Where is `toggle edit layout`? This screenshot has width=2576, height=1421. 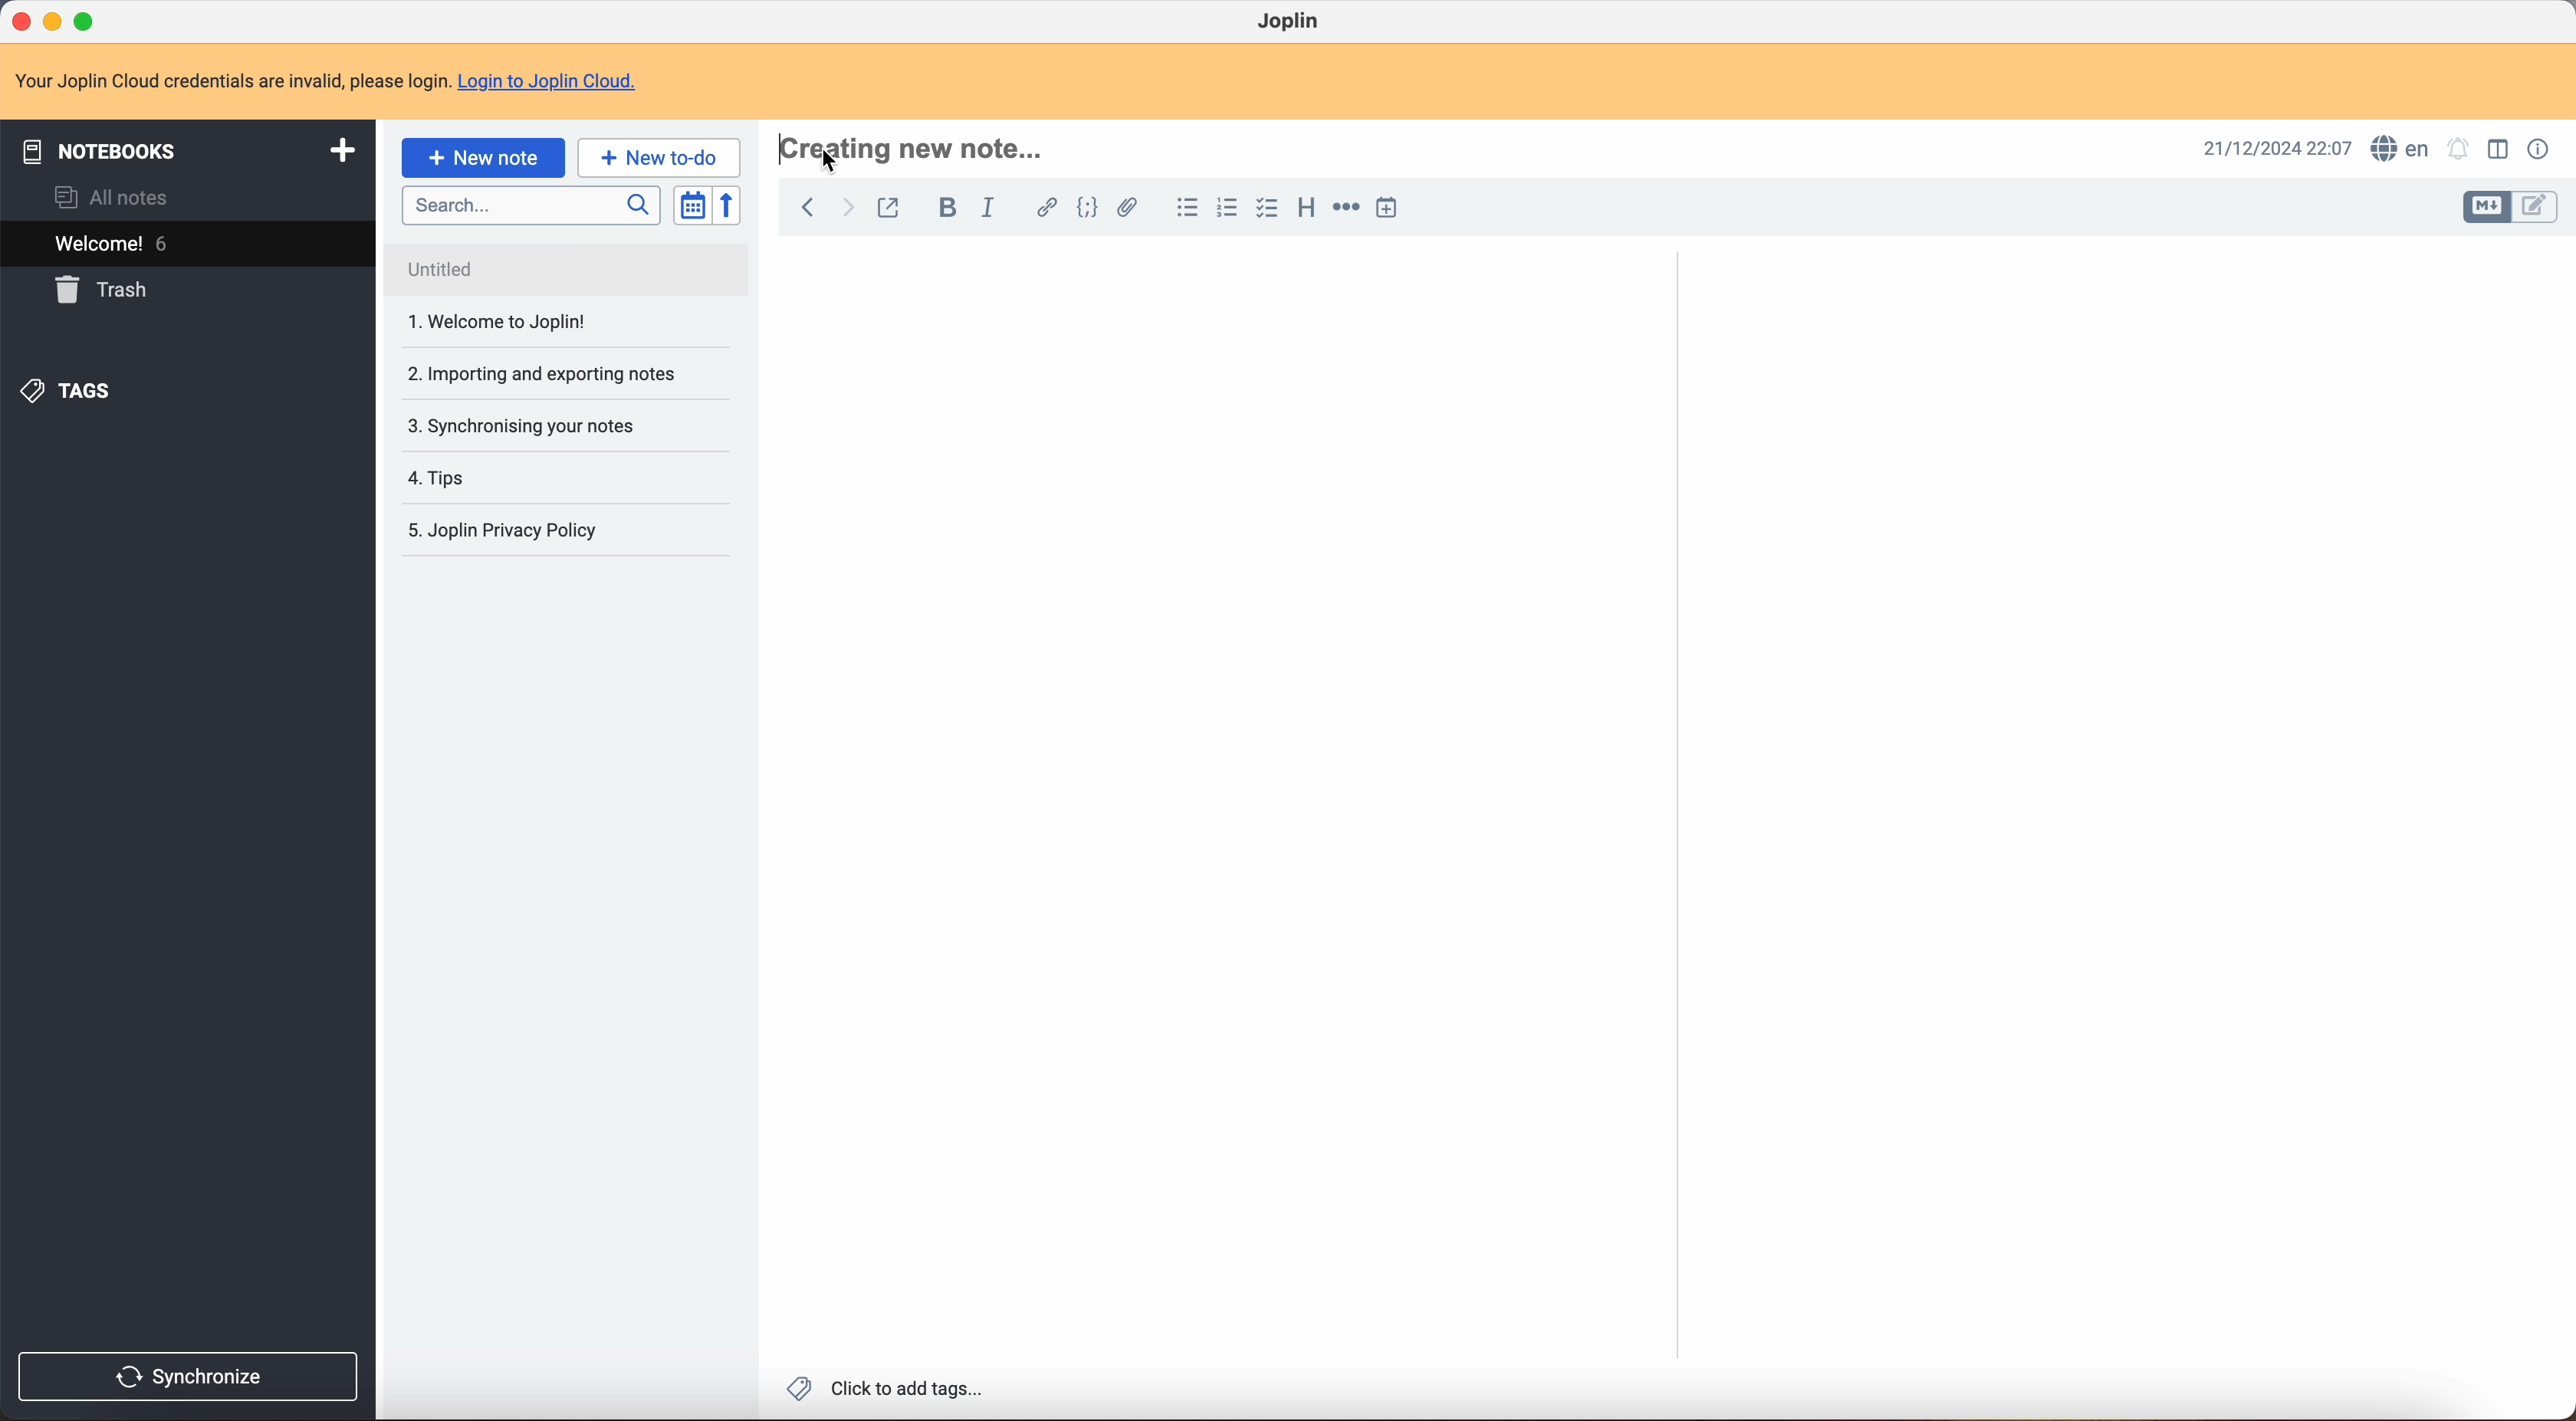 toggle edit layout is located at coordinates (2536, 208).